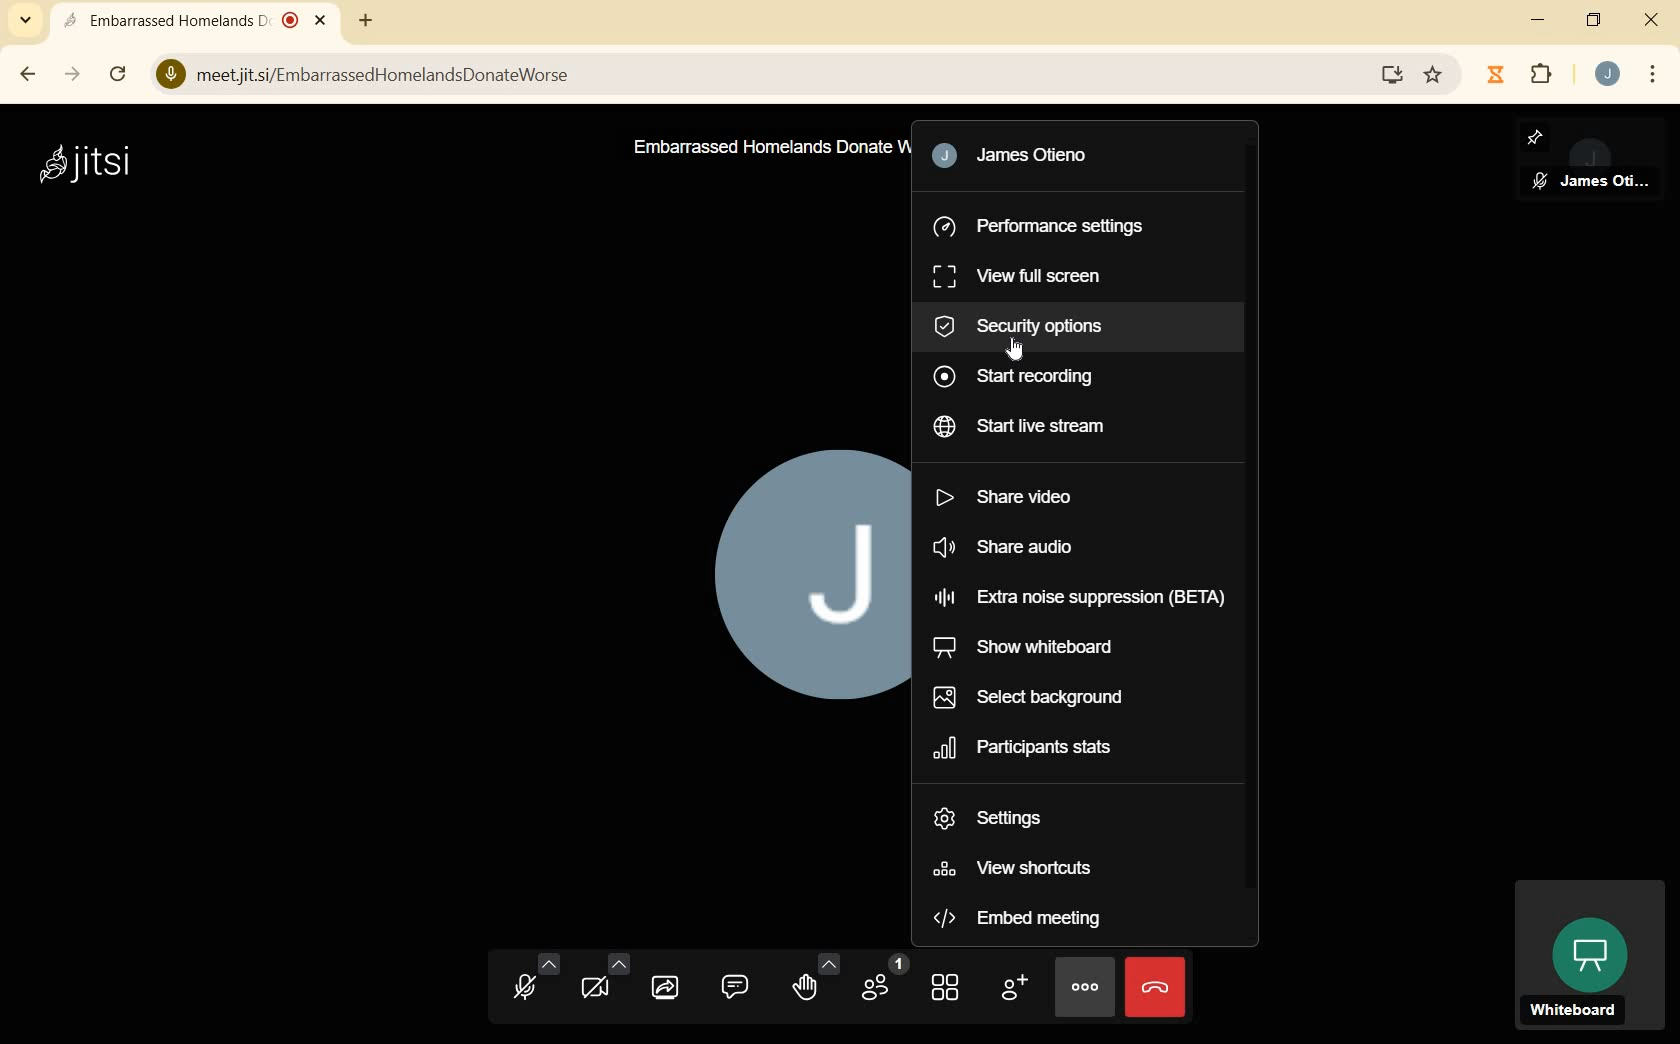  Describe the element at coordinates (1016, 379) in the screenshot. I see `START RECORDING` at that location.